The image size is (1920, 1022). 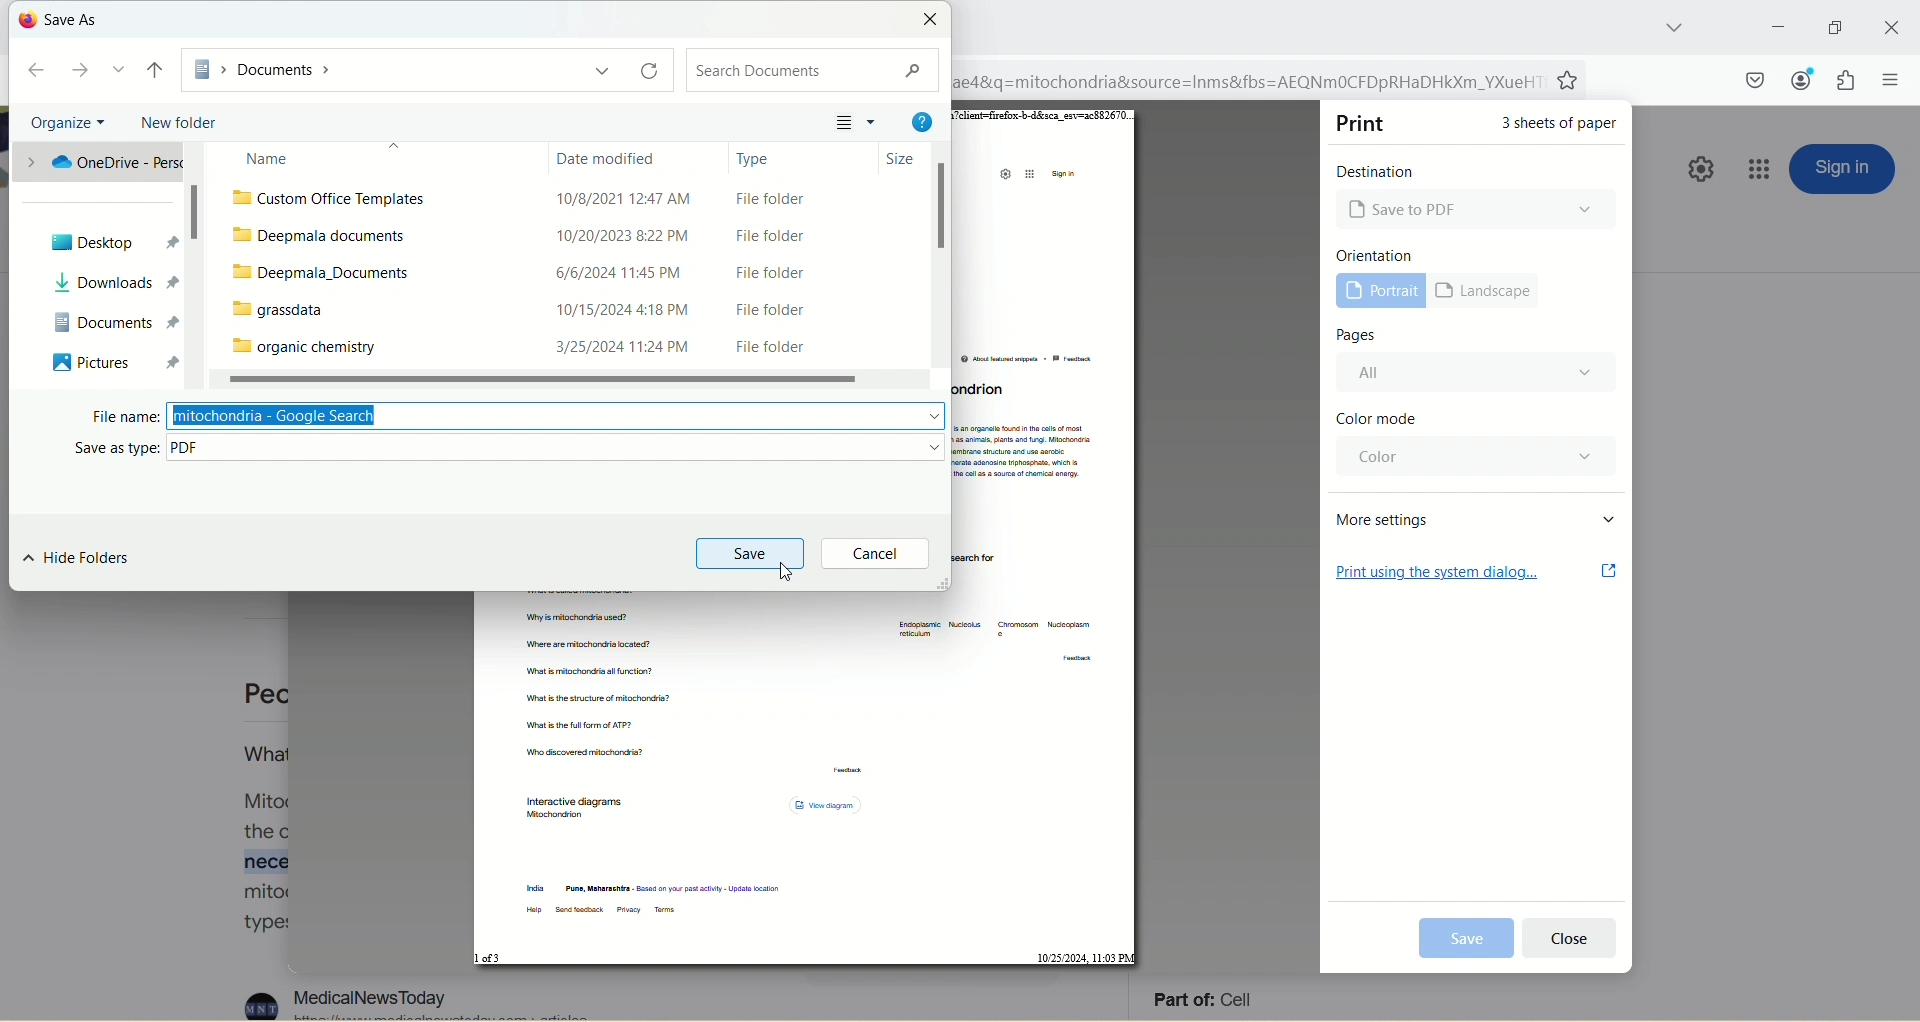 I want to click on open application menu, so click(x=1889, y=82).